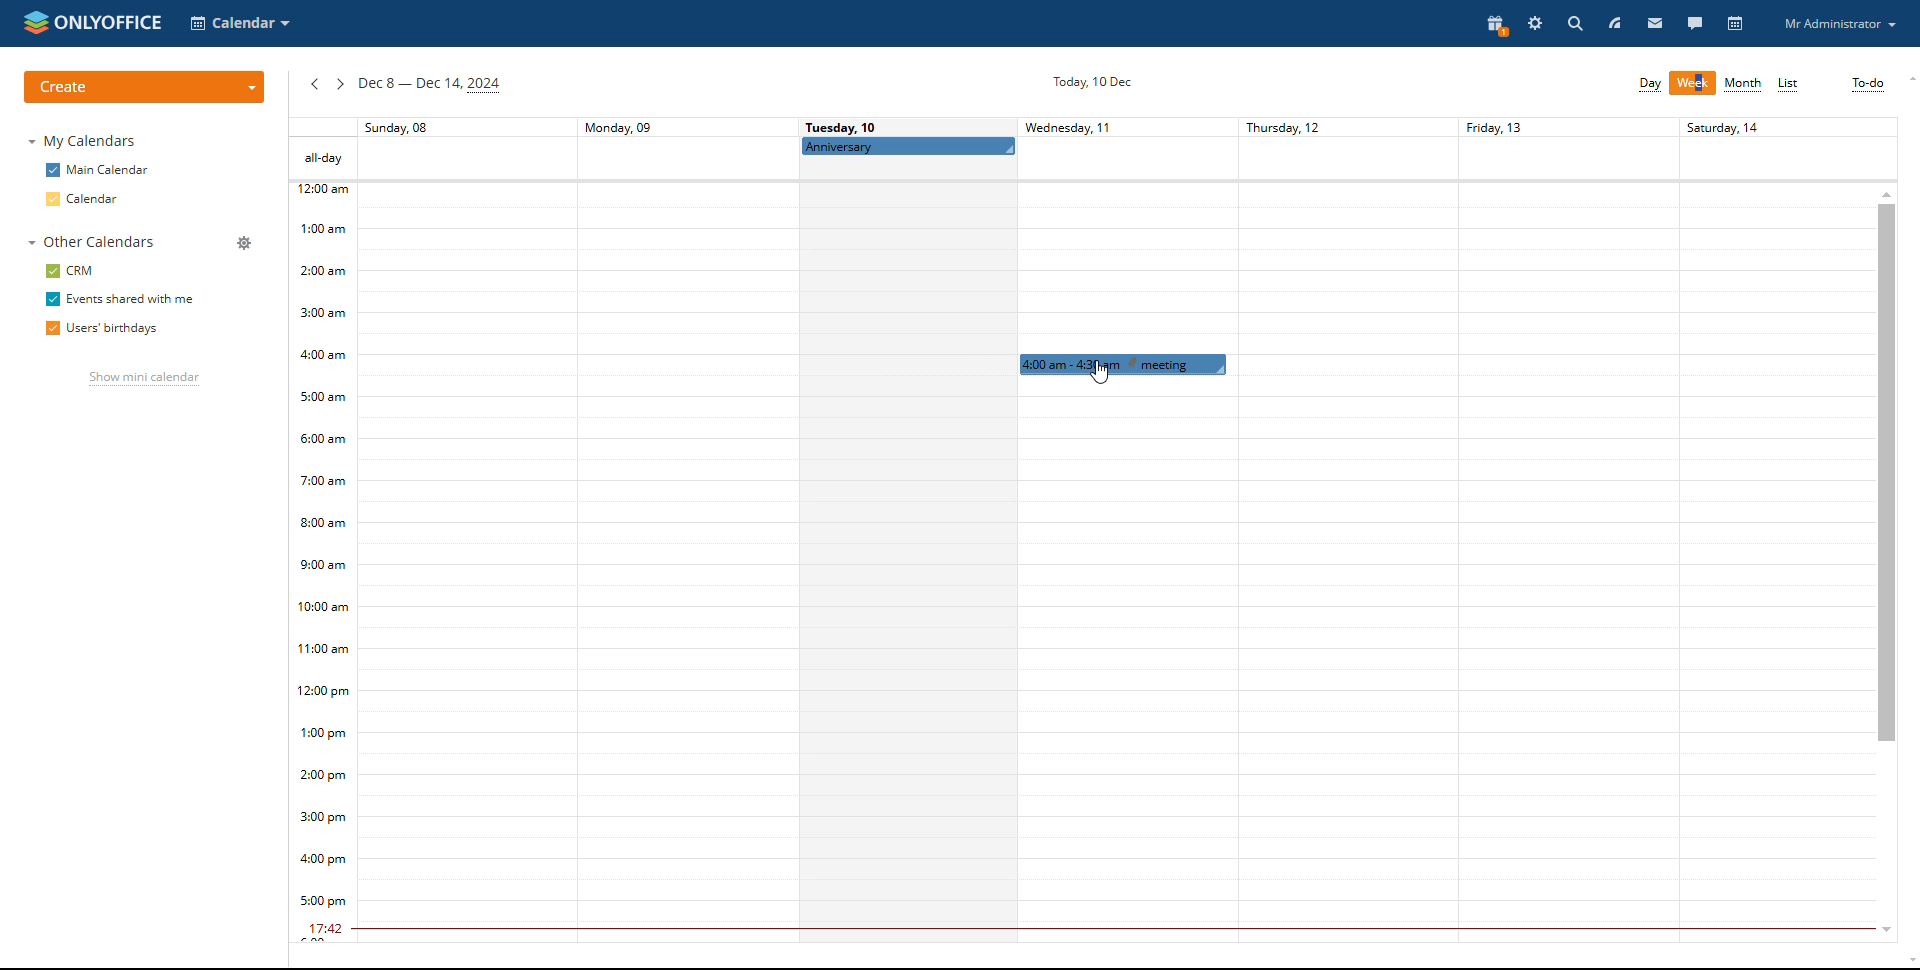 This screenshot has height=970, width=1920. What do you see at coordinates (86, 141) in the screenshot?
I see `my calendar` at bounding box center [86, 141].